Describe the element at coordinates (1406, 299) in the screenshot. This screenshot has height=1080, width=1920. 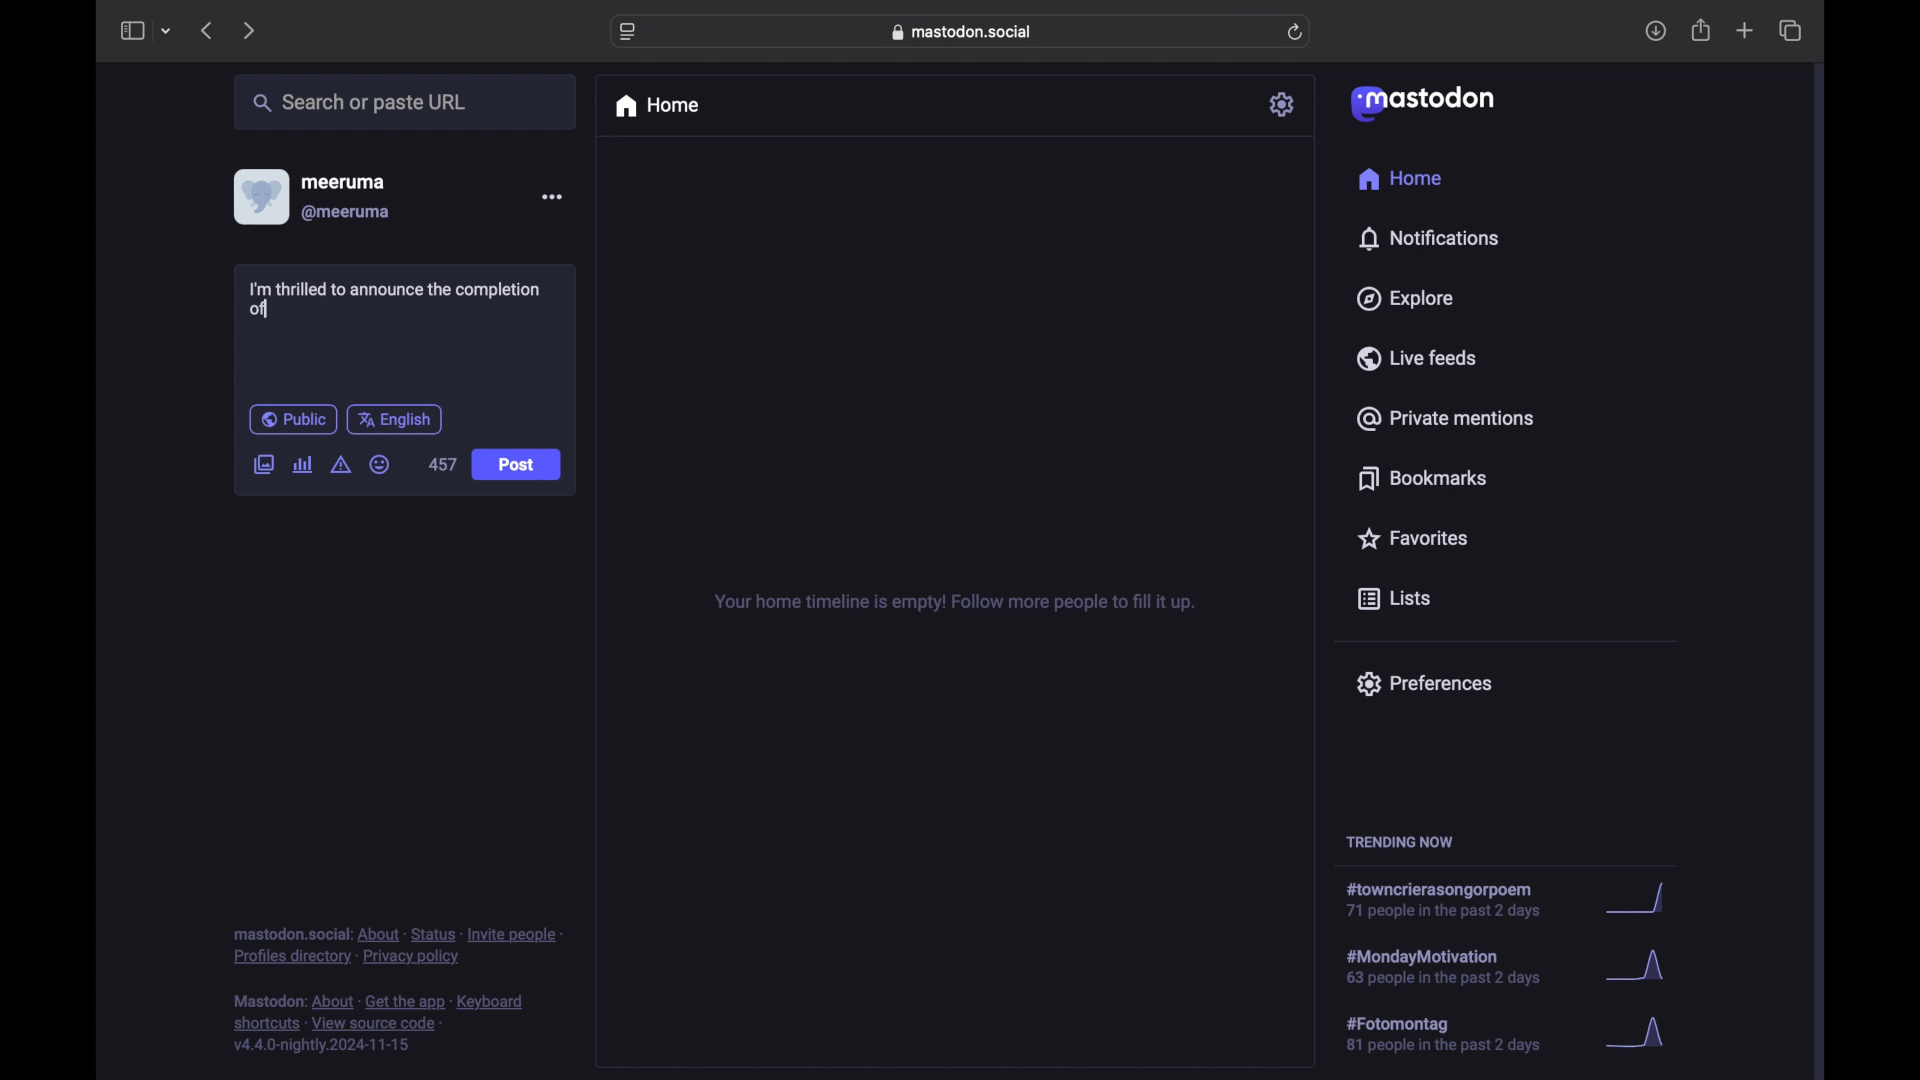
I see `explore` at that location.